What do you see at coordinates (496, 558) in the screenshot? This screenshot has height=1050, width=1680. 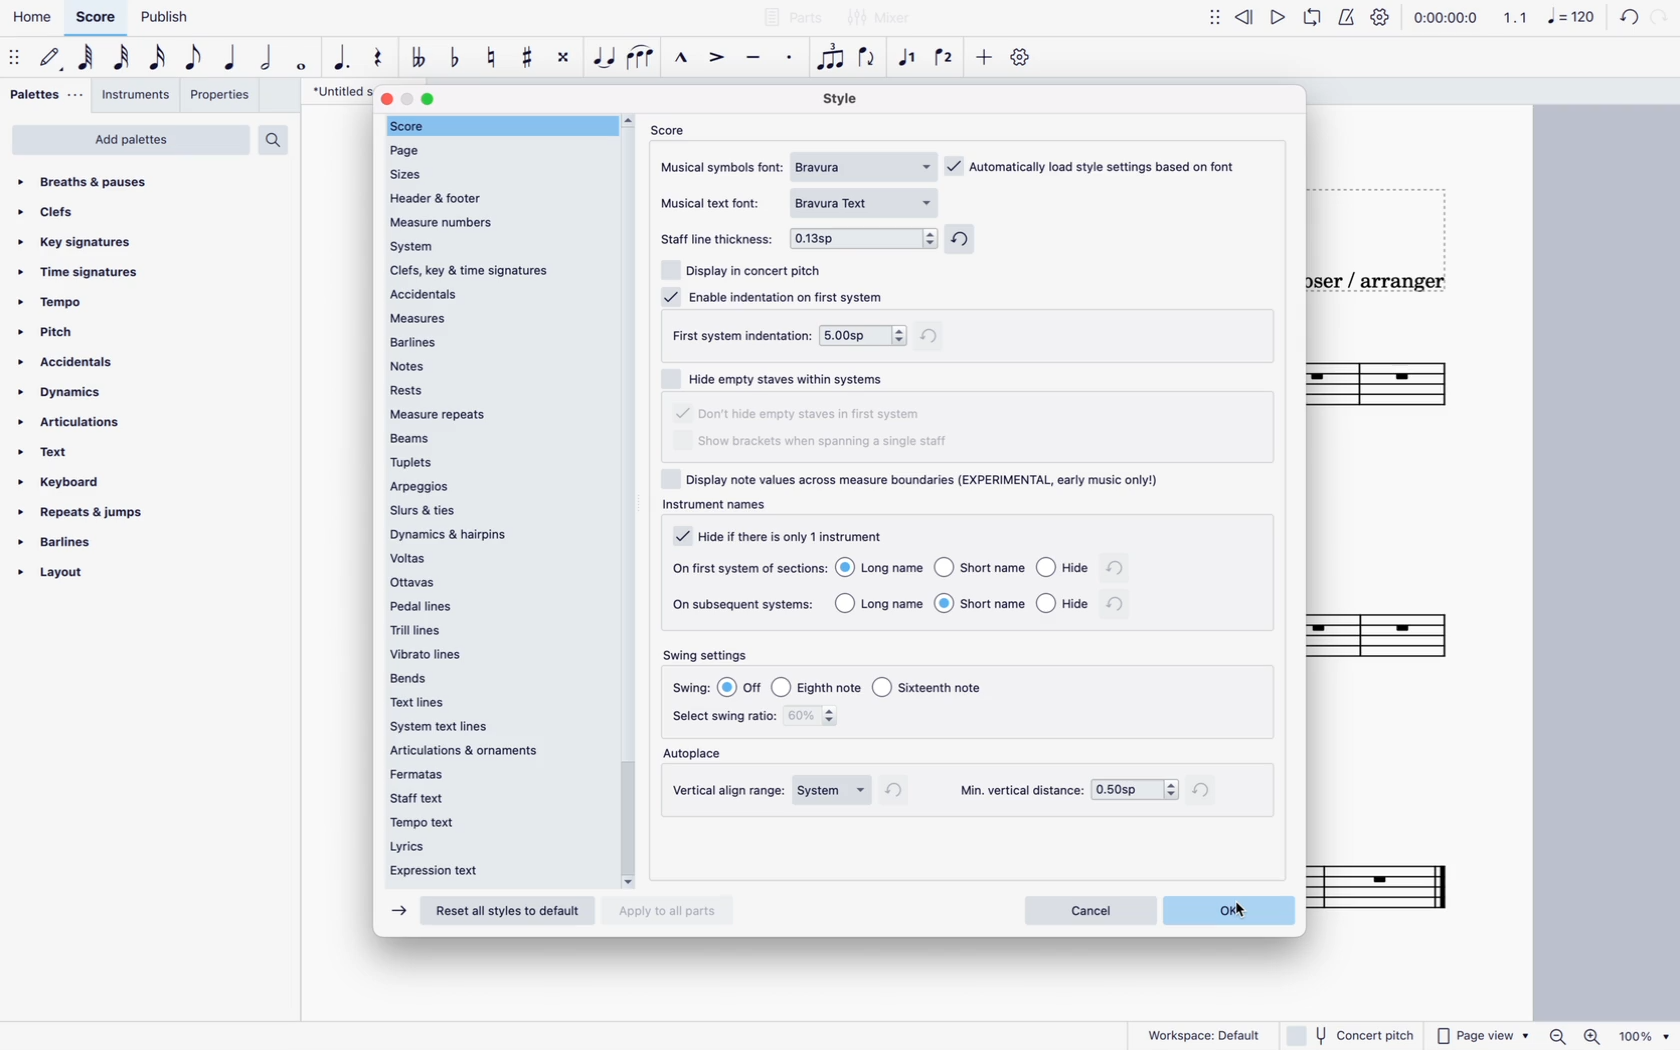 I see `voltas` at bounding box center [496, 558].